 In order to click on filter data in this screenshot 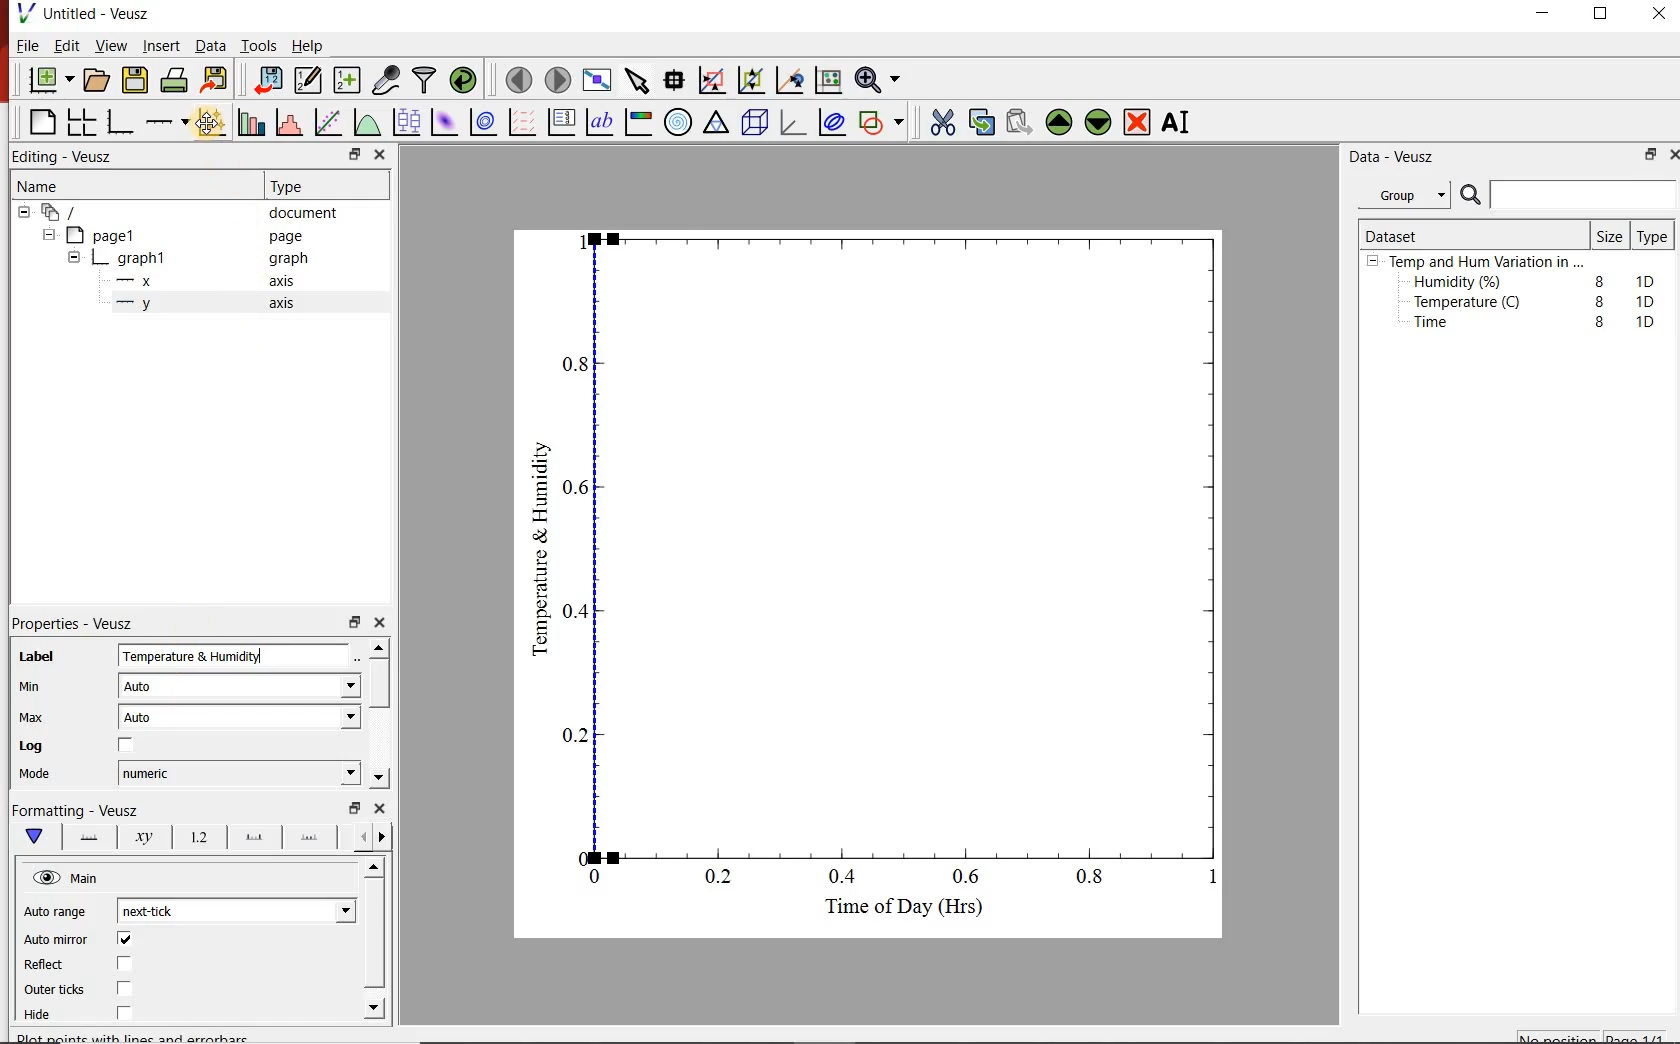, I will do `click(425, 81)`.